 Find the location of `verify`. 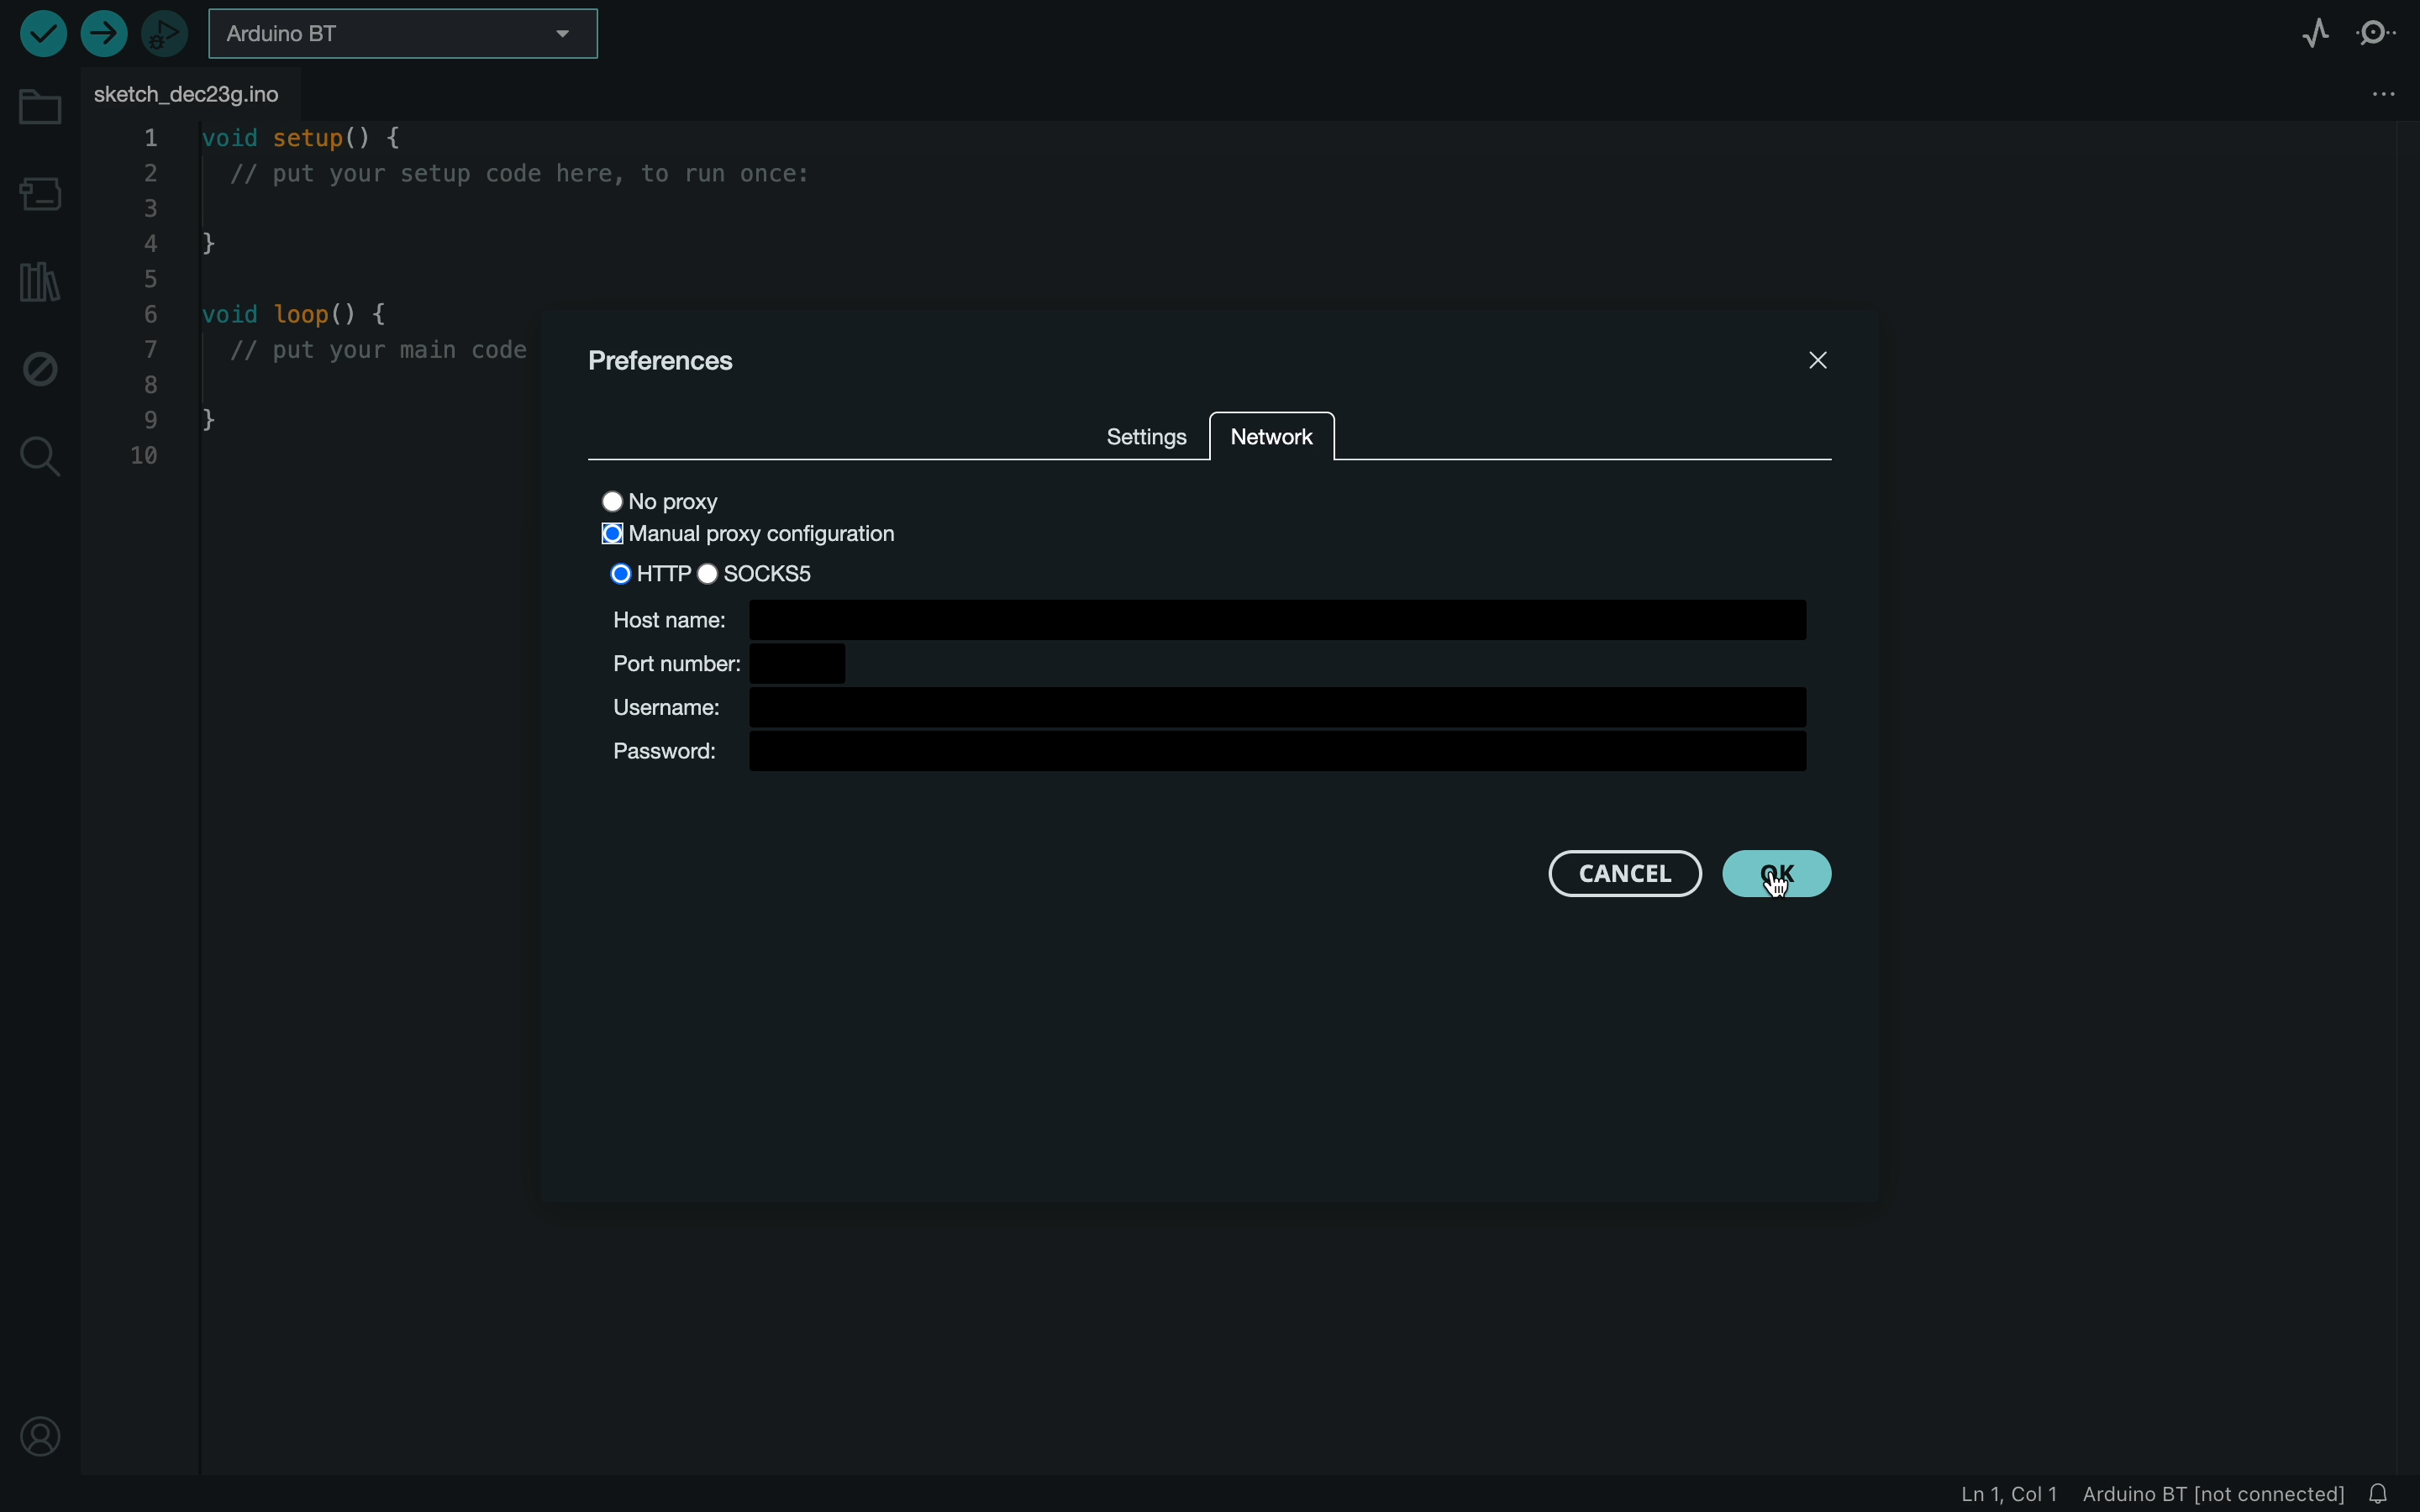

verify is located at coordinates (38, 35).